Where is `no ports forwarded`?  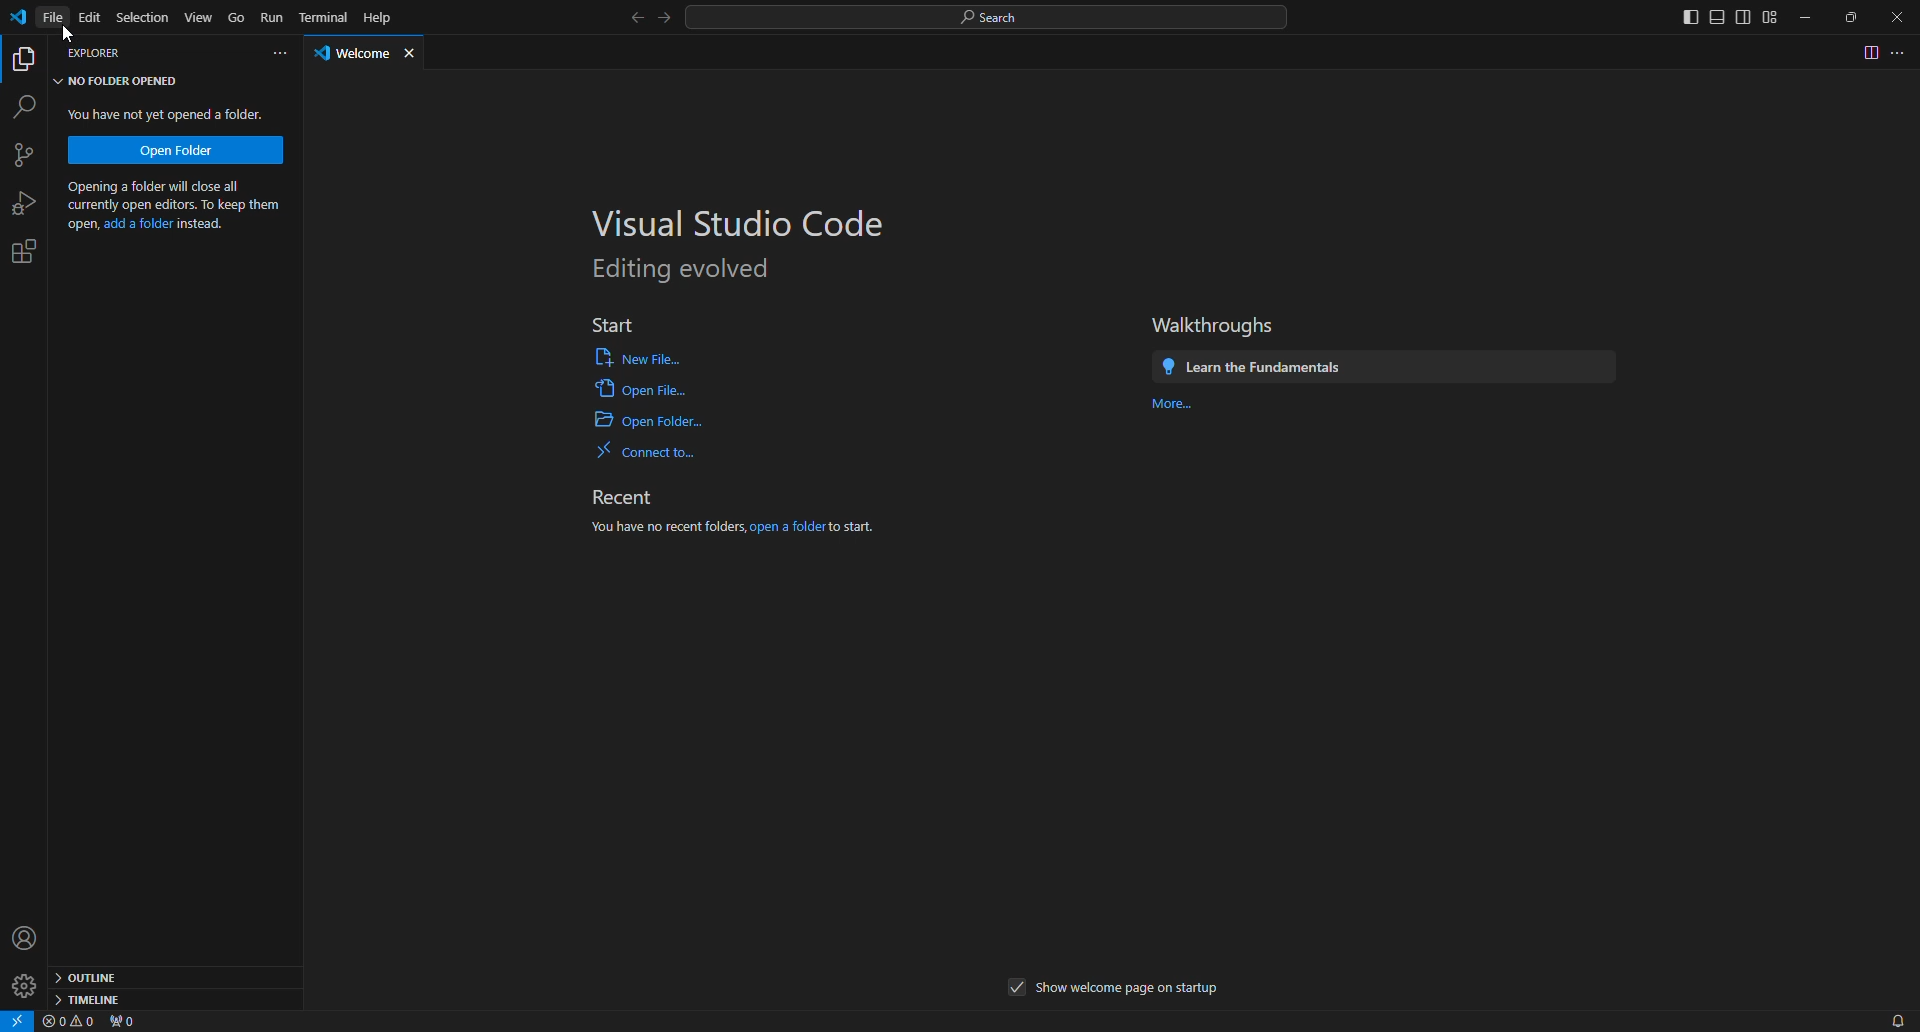 no ports forwarded is located at coordinates (127, 1022).